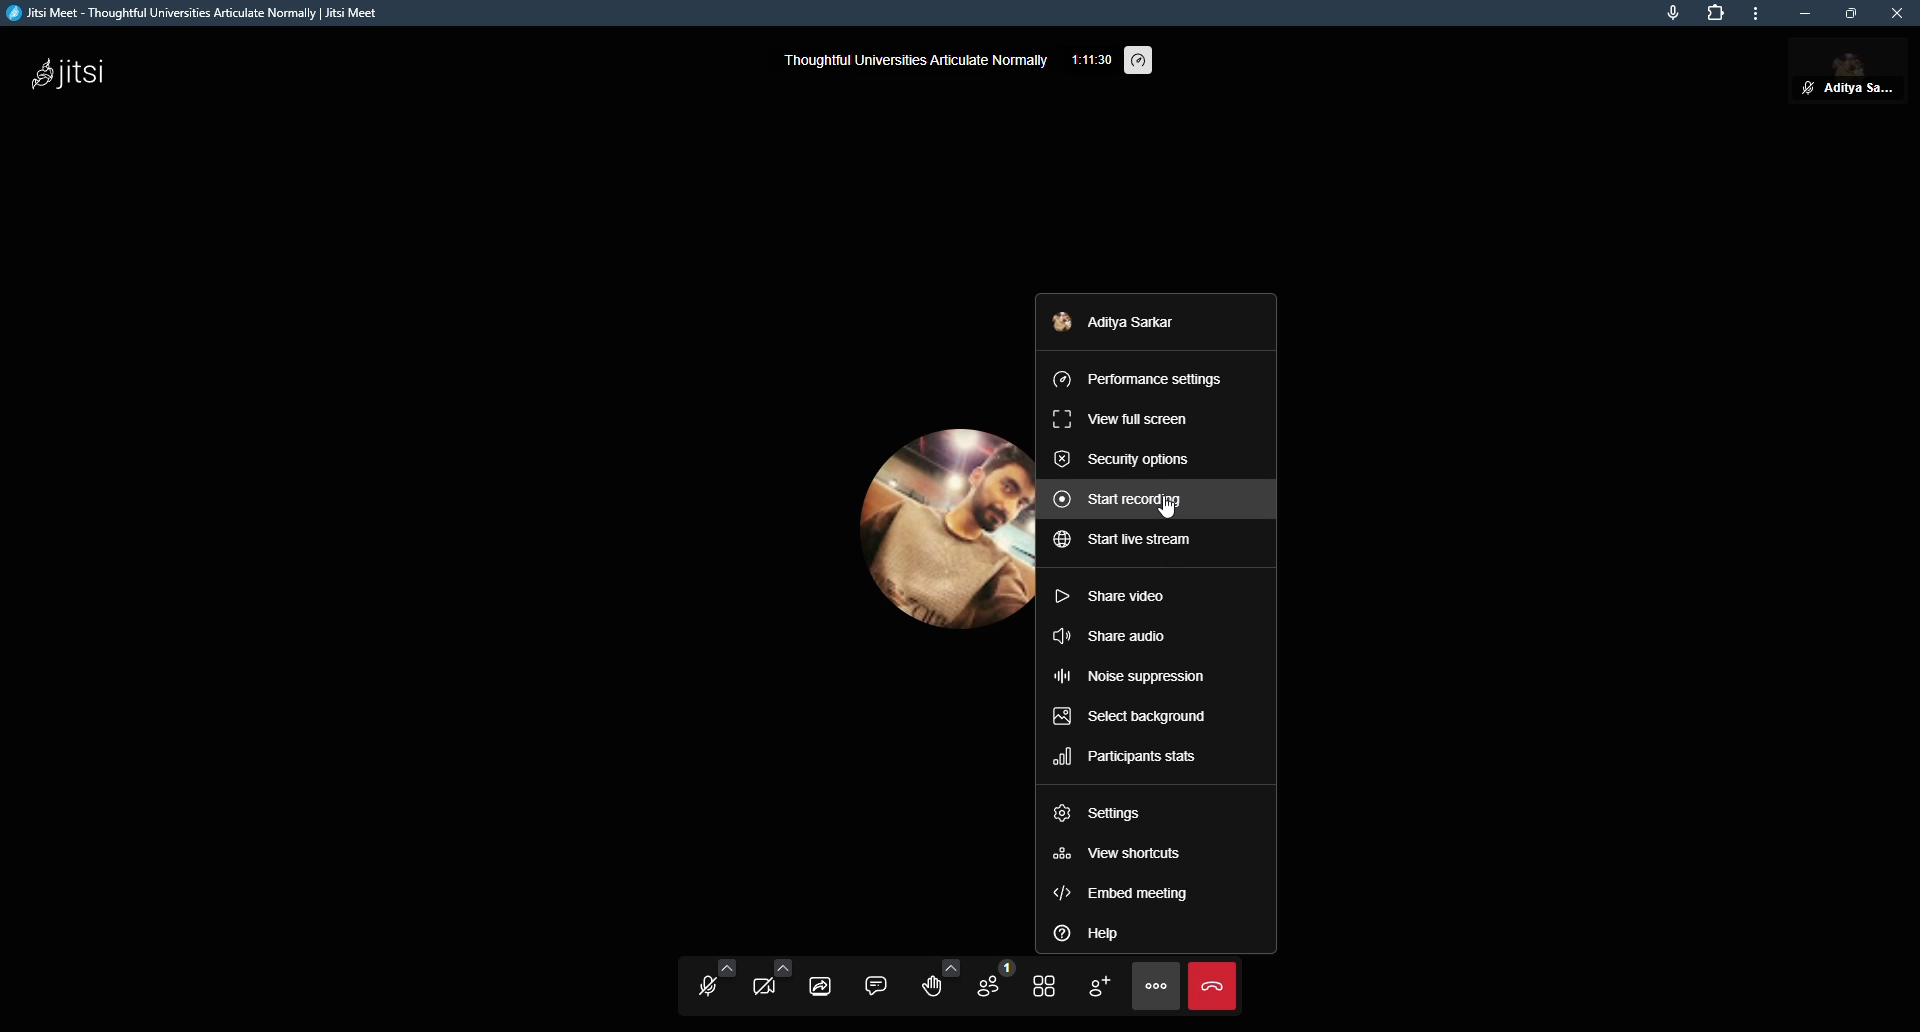 The image size is (1920, 1032). What do you see at coordinates (1850, 70) in the screenshot?
I see `aditya sarkar` at bounding box center [1850, 70].